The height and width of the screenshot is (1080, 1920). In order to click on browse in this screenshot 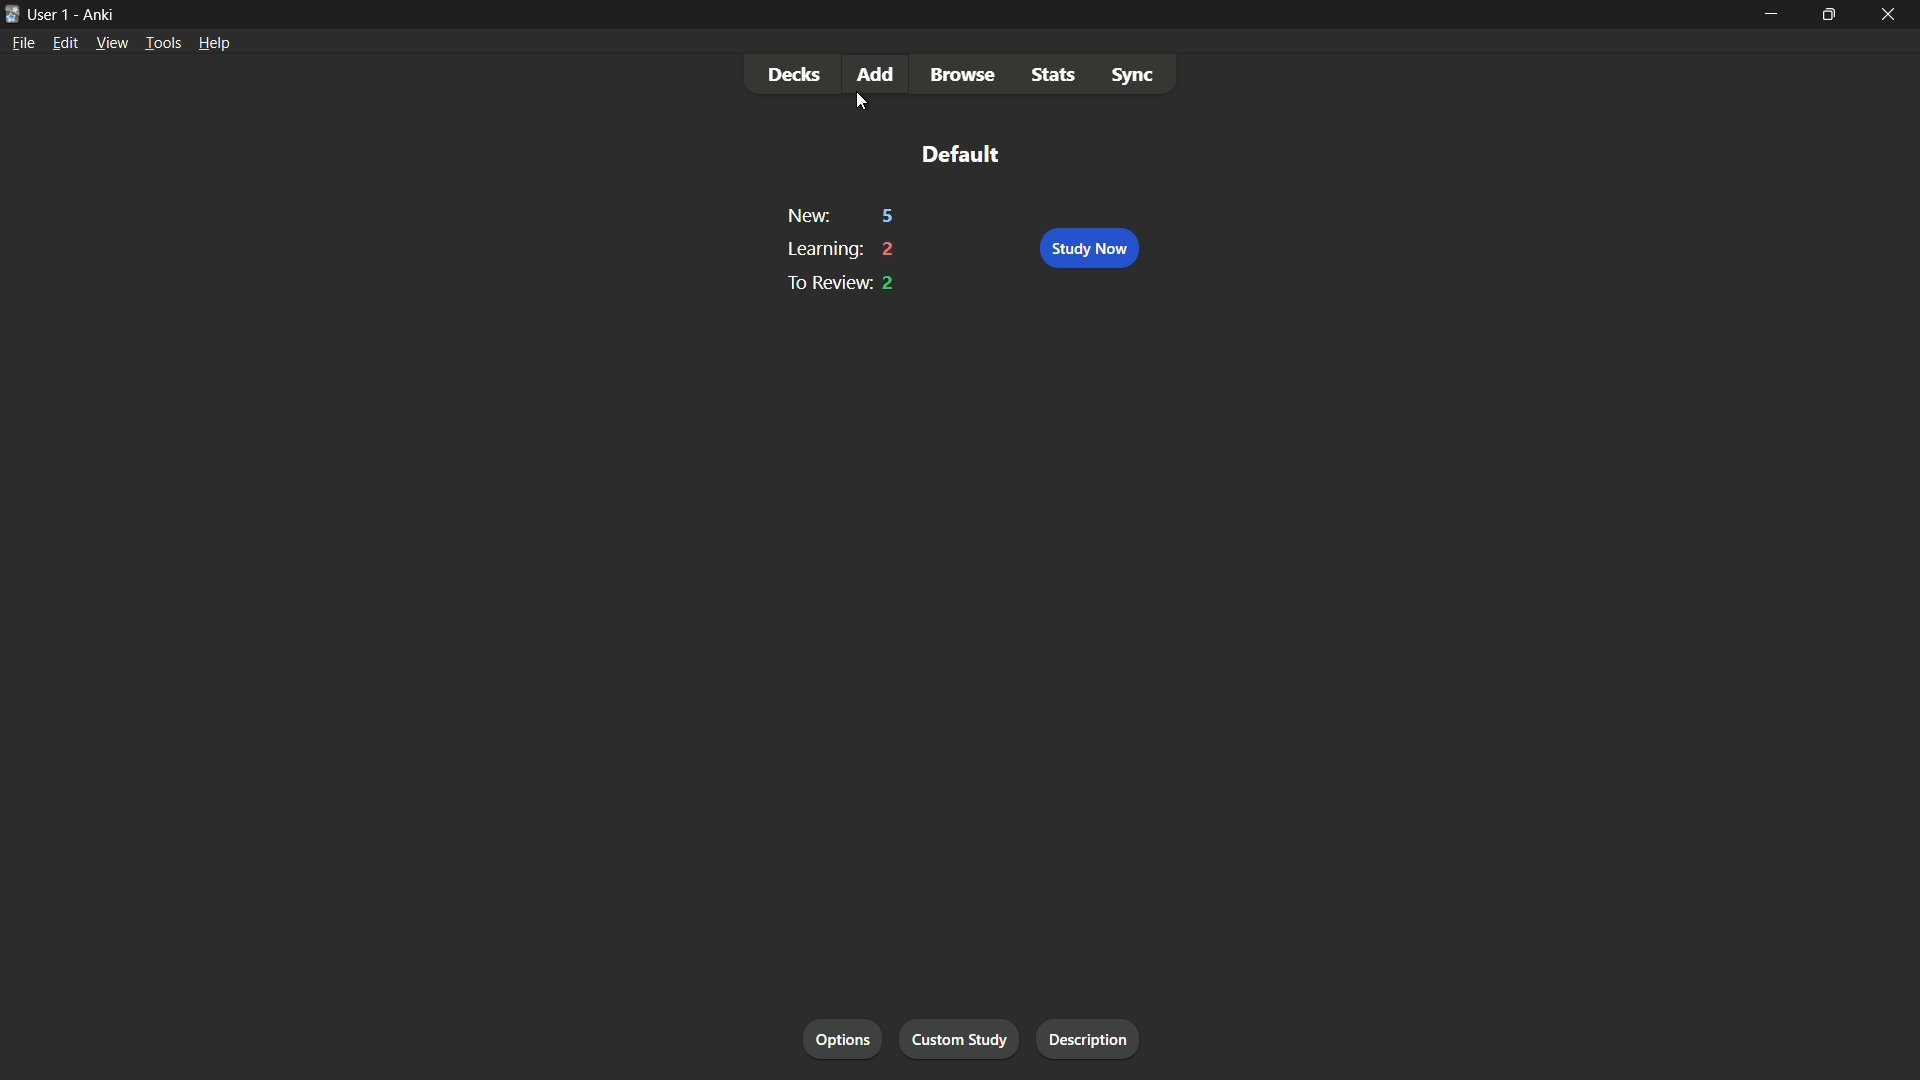, I will do `click(967, 75)`.